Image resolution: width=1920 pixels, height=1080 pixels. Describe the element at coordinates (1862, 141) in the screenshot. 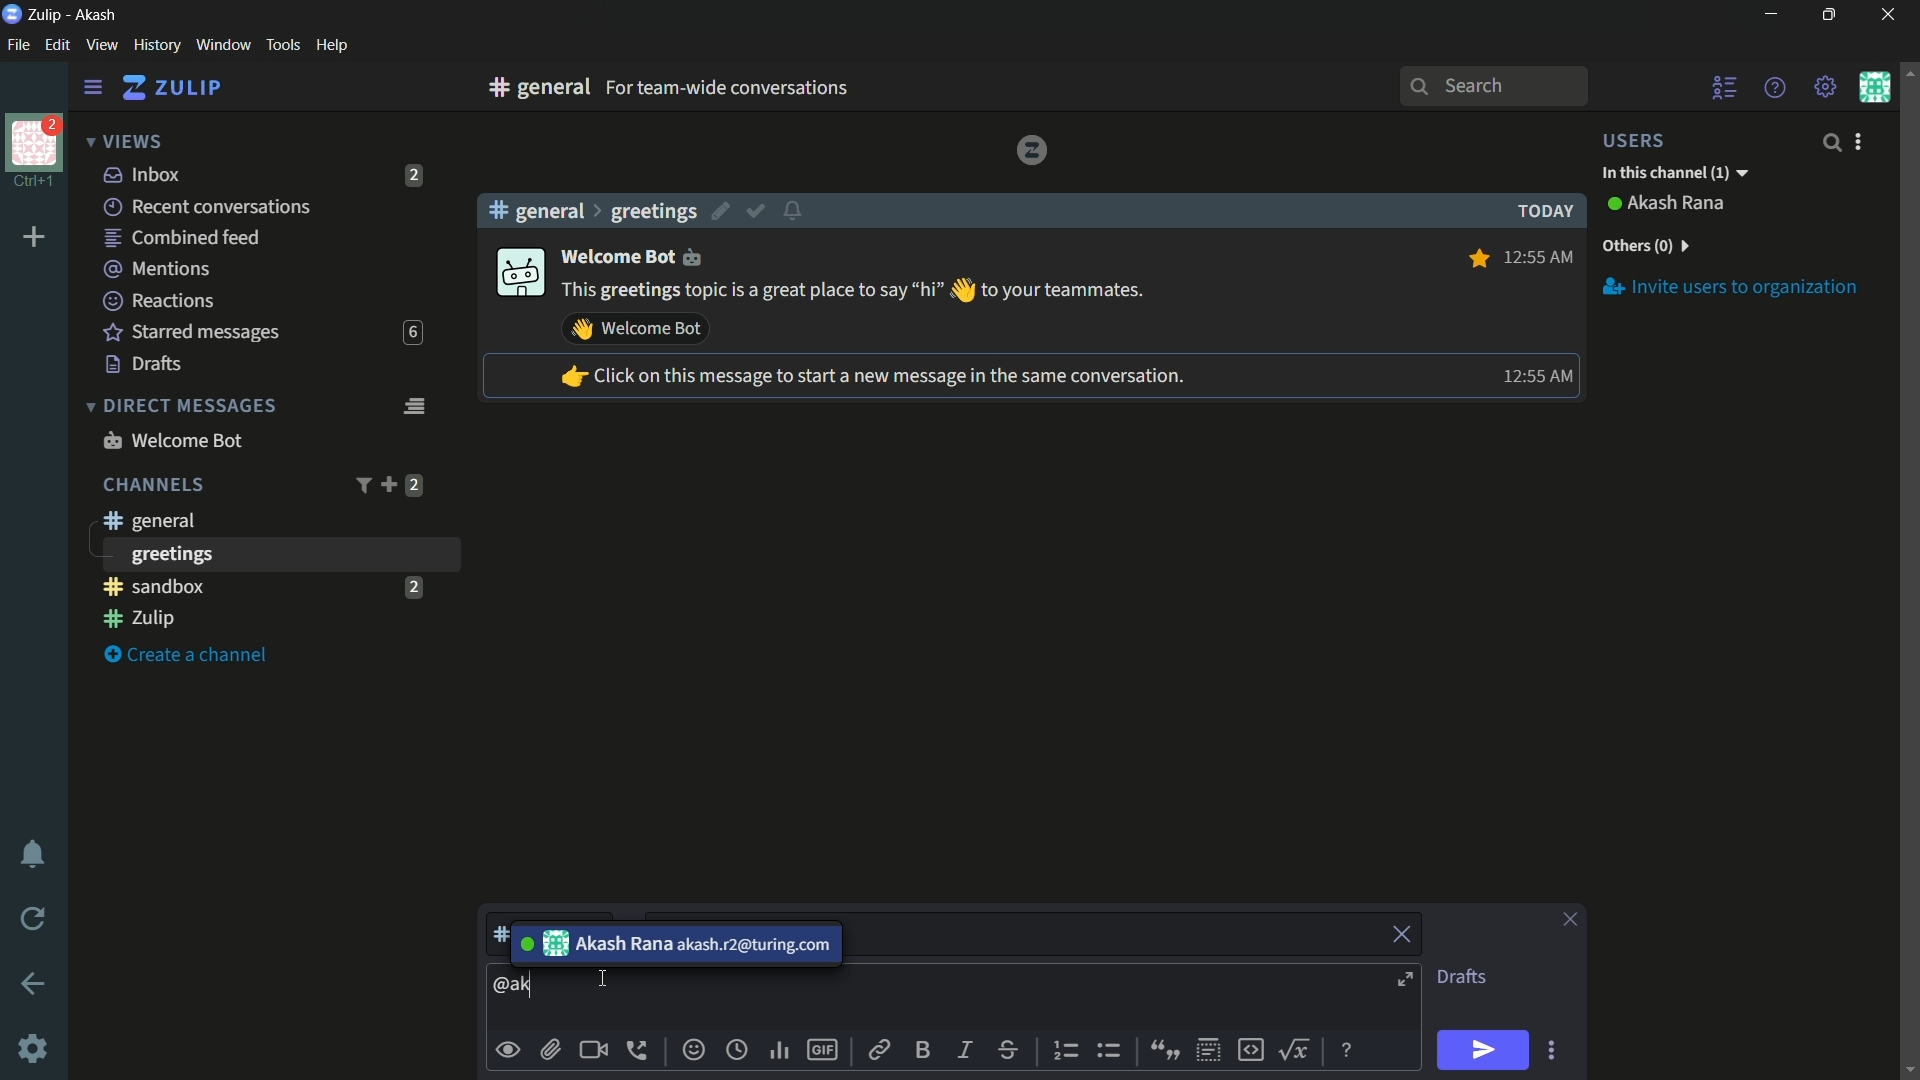

I see `user settings` at that location.